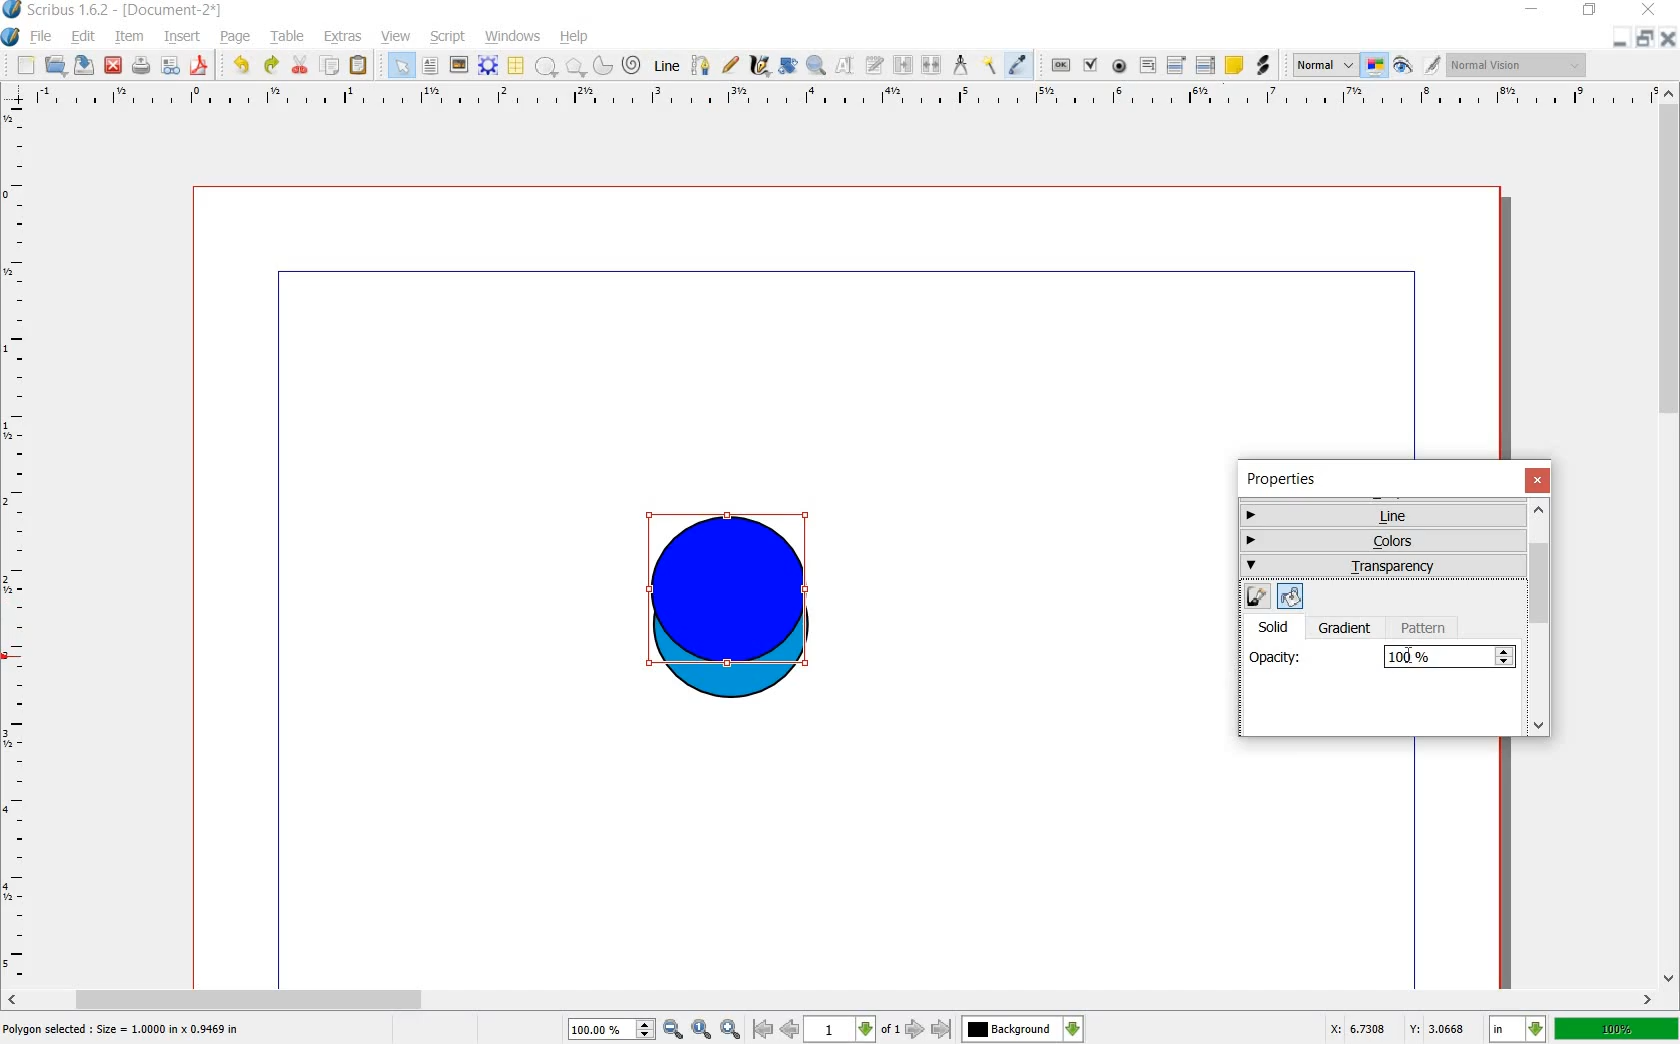  What do you see at coordinates (10, 37) in the screenshot?
I see `system logo` at bounding box center [10, 37].